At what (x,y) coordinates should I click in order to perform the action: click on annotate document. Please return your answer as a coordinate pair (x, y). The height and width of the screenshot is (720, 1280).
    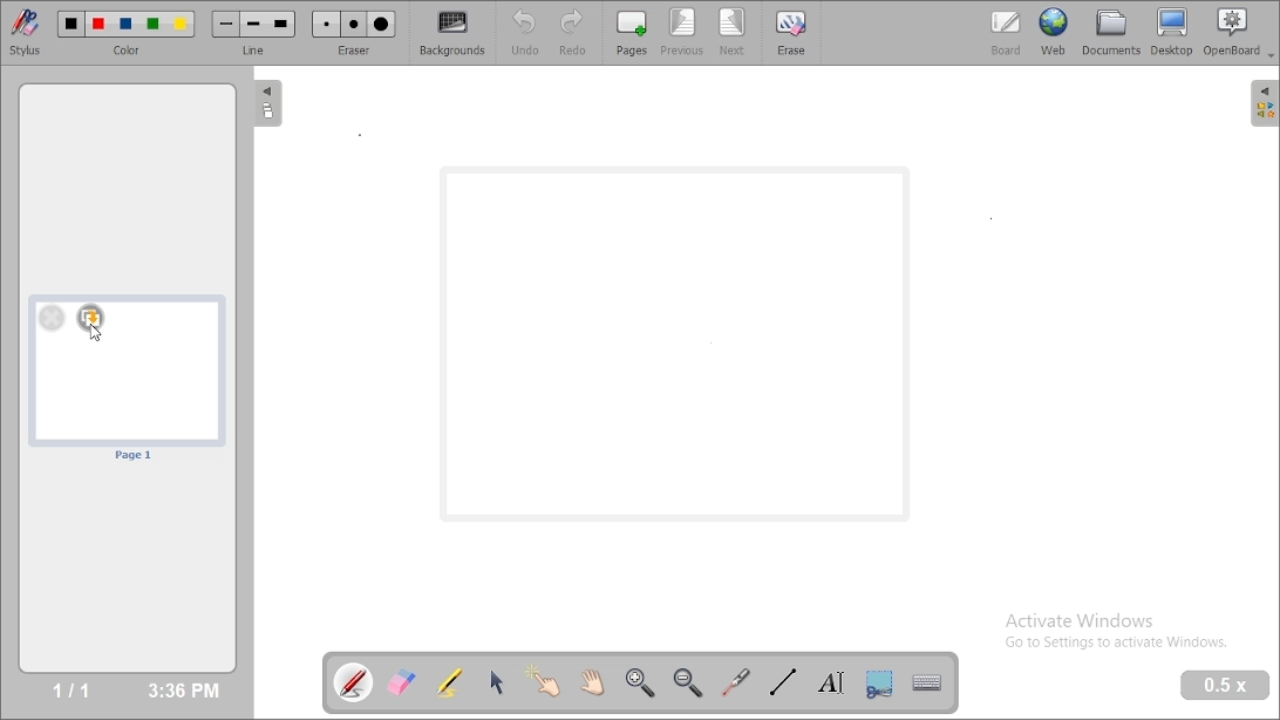
    Looking at the image, I should click on (355, 681).